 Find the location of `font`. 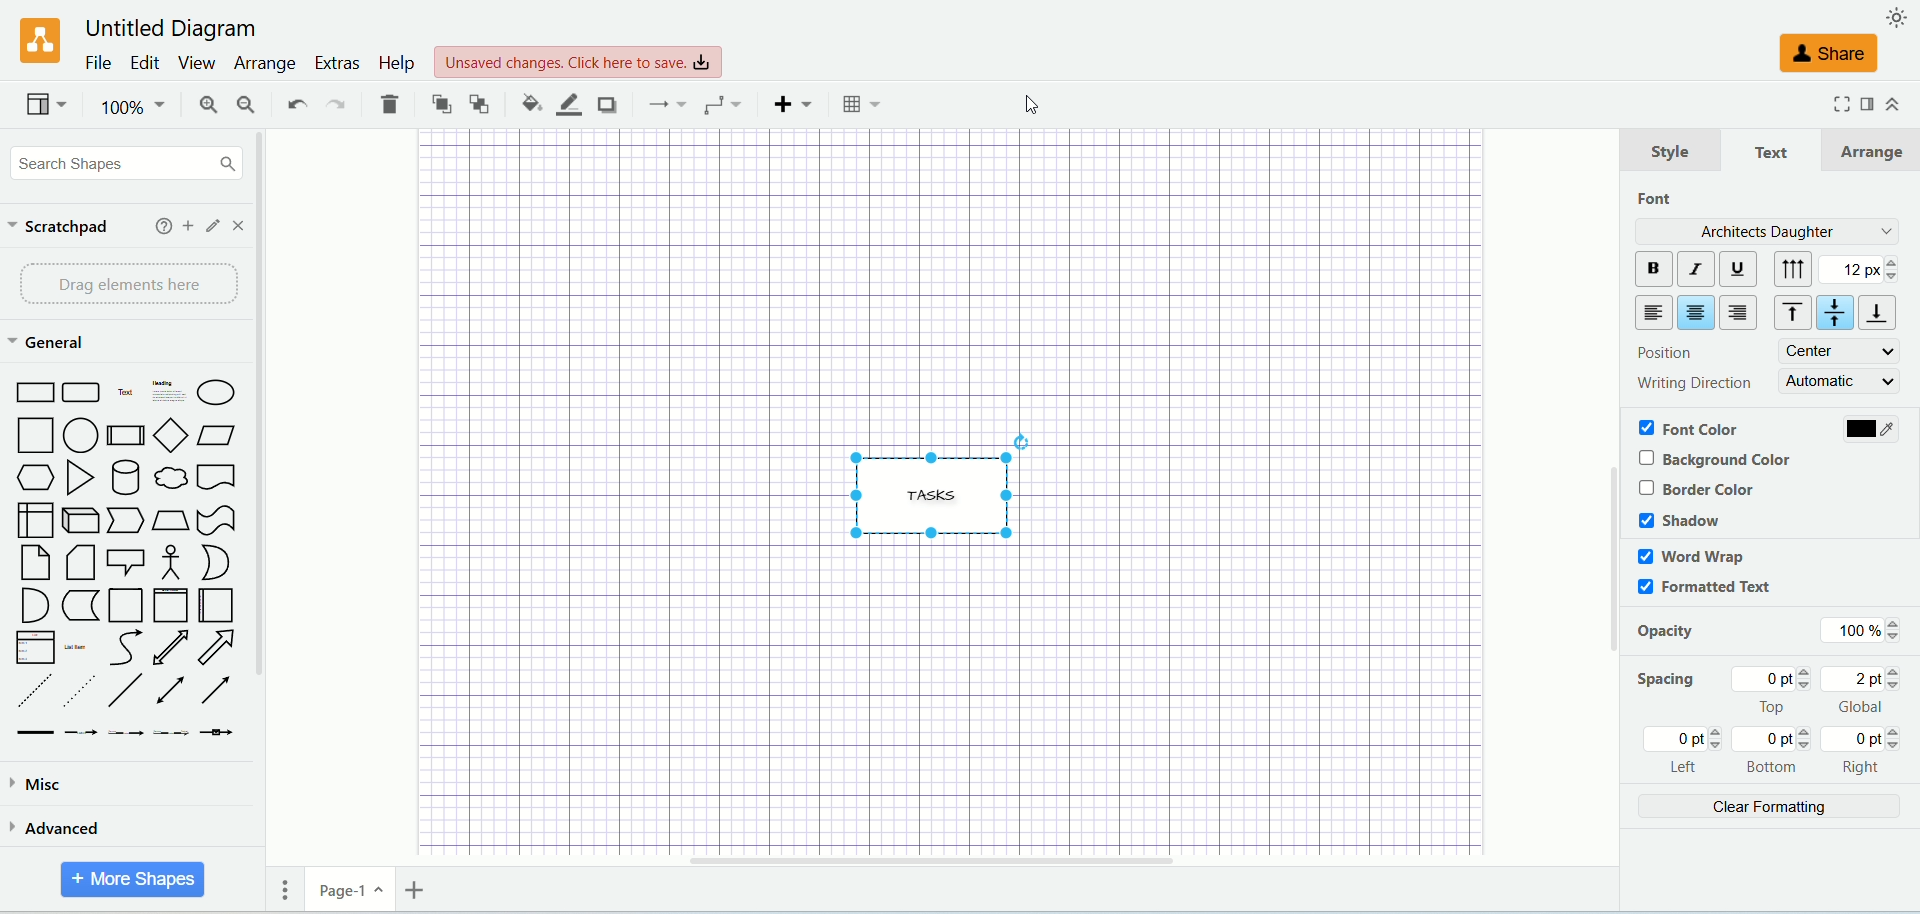

font is located at coordinates (1659, 198).